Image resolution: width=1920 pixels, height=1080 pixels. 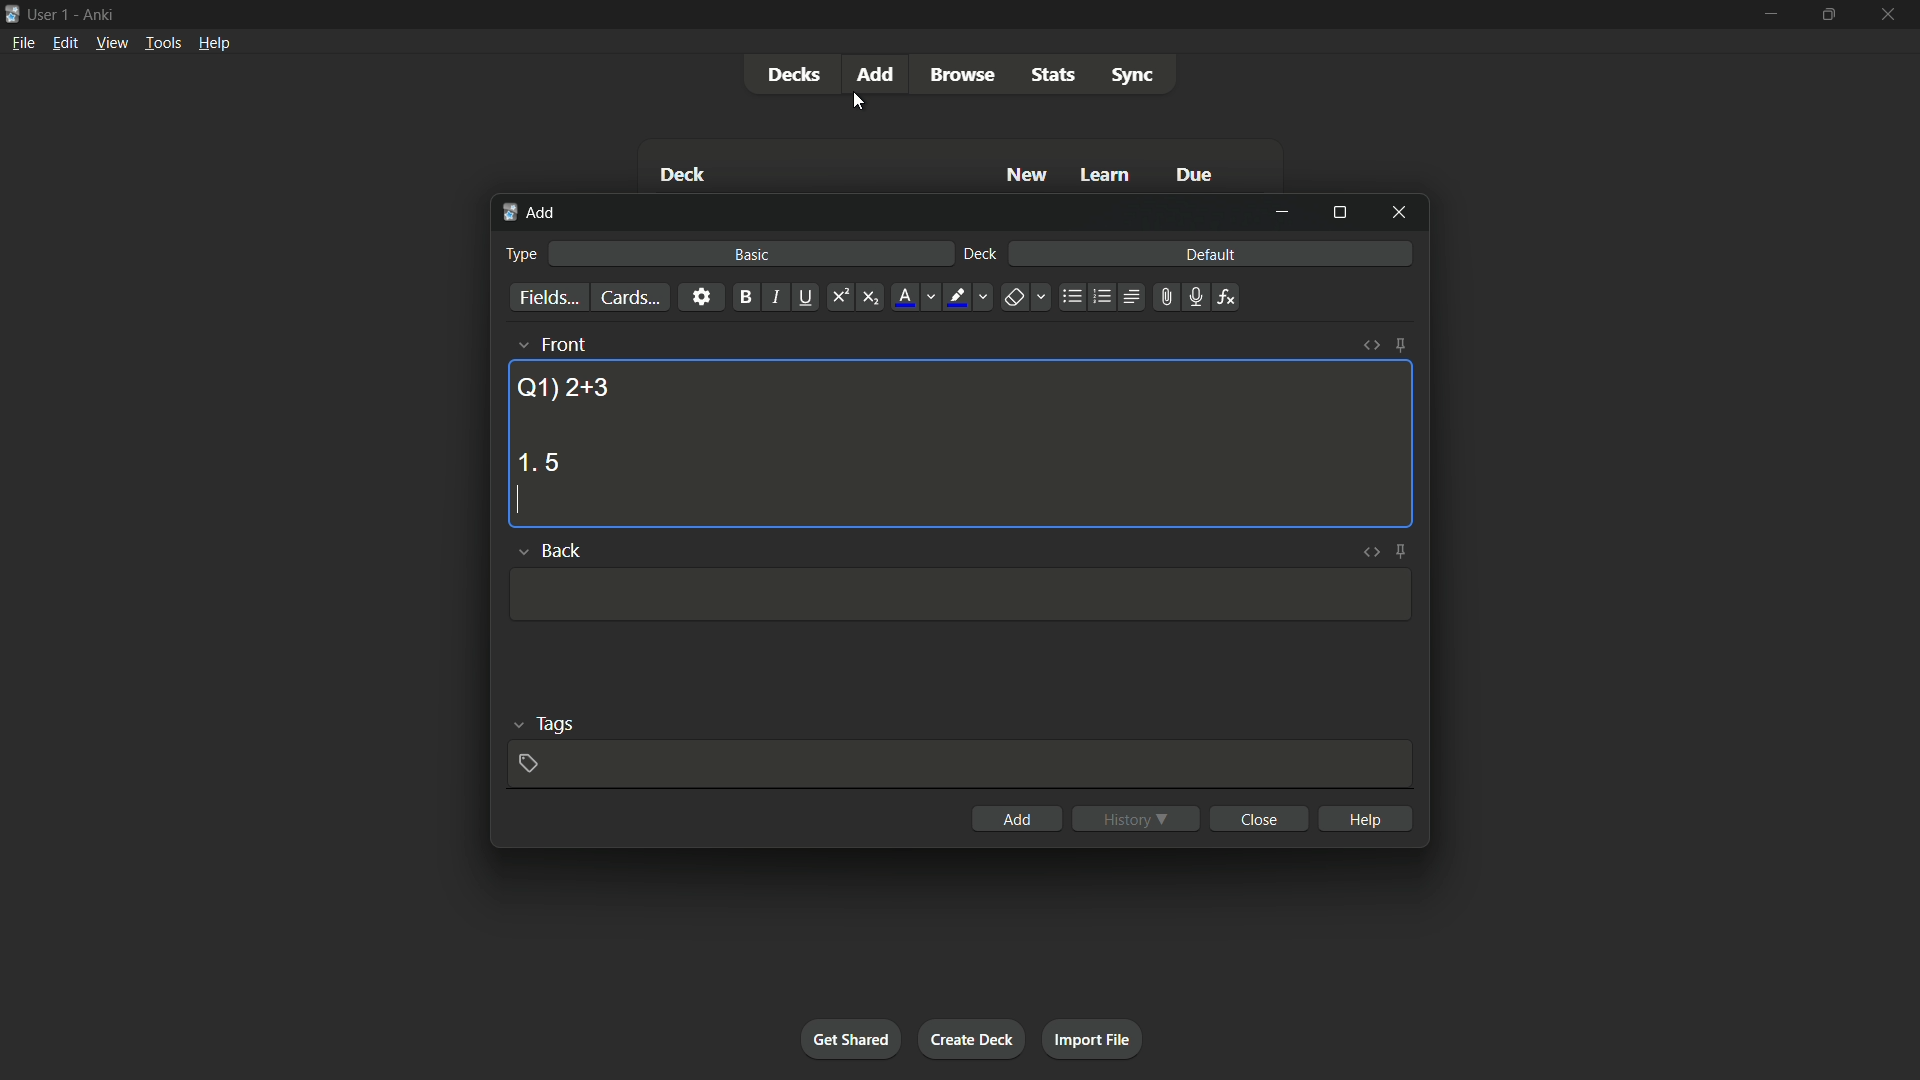 I want to click on history, so click(x=1136, y=819).